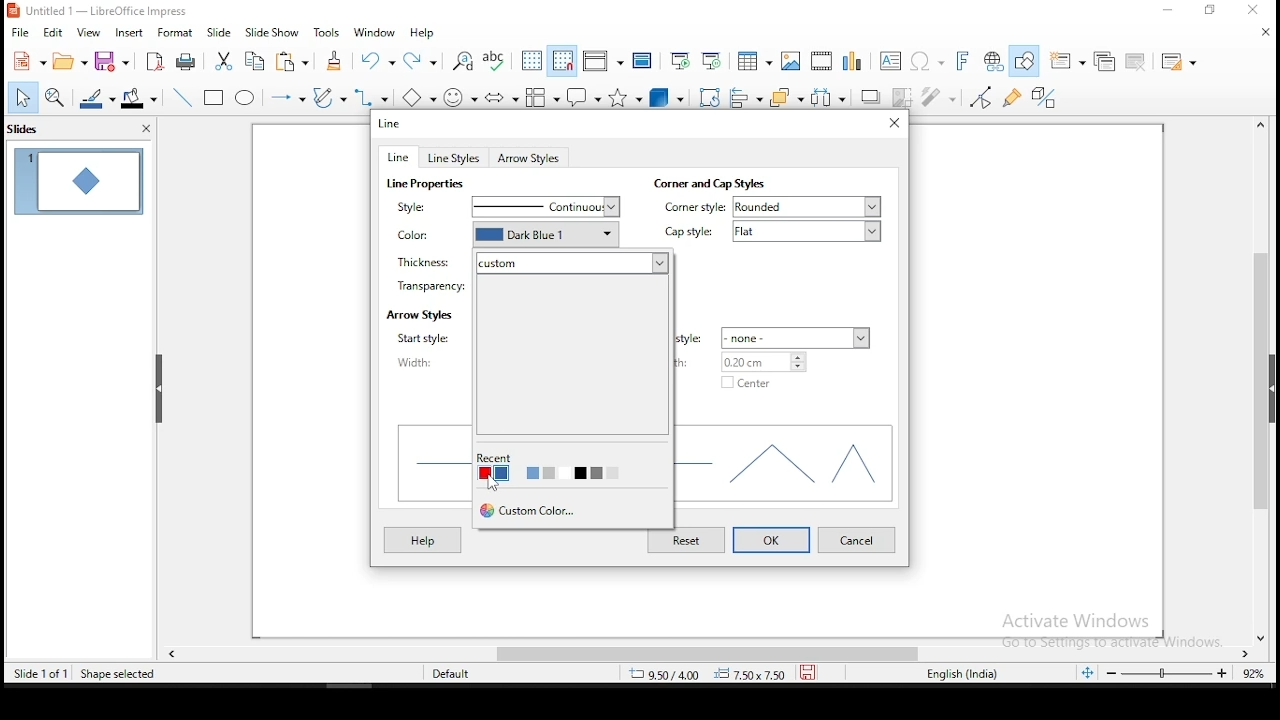 Image resolution: width=1280 pixels, height=720 pixels. What do you see at coordinates (693, 339) in the screenshot?
I see `end style` at bounding box center [693, 339].